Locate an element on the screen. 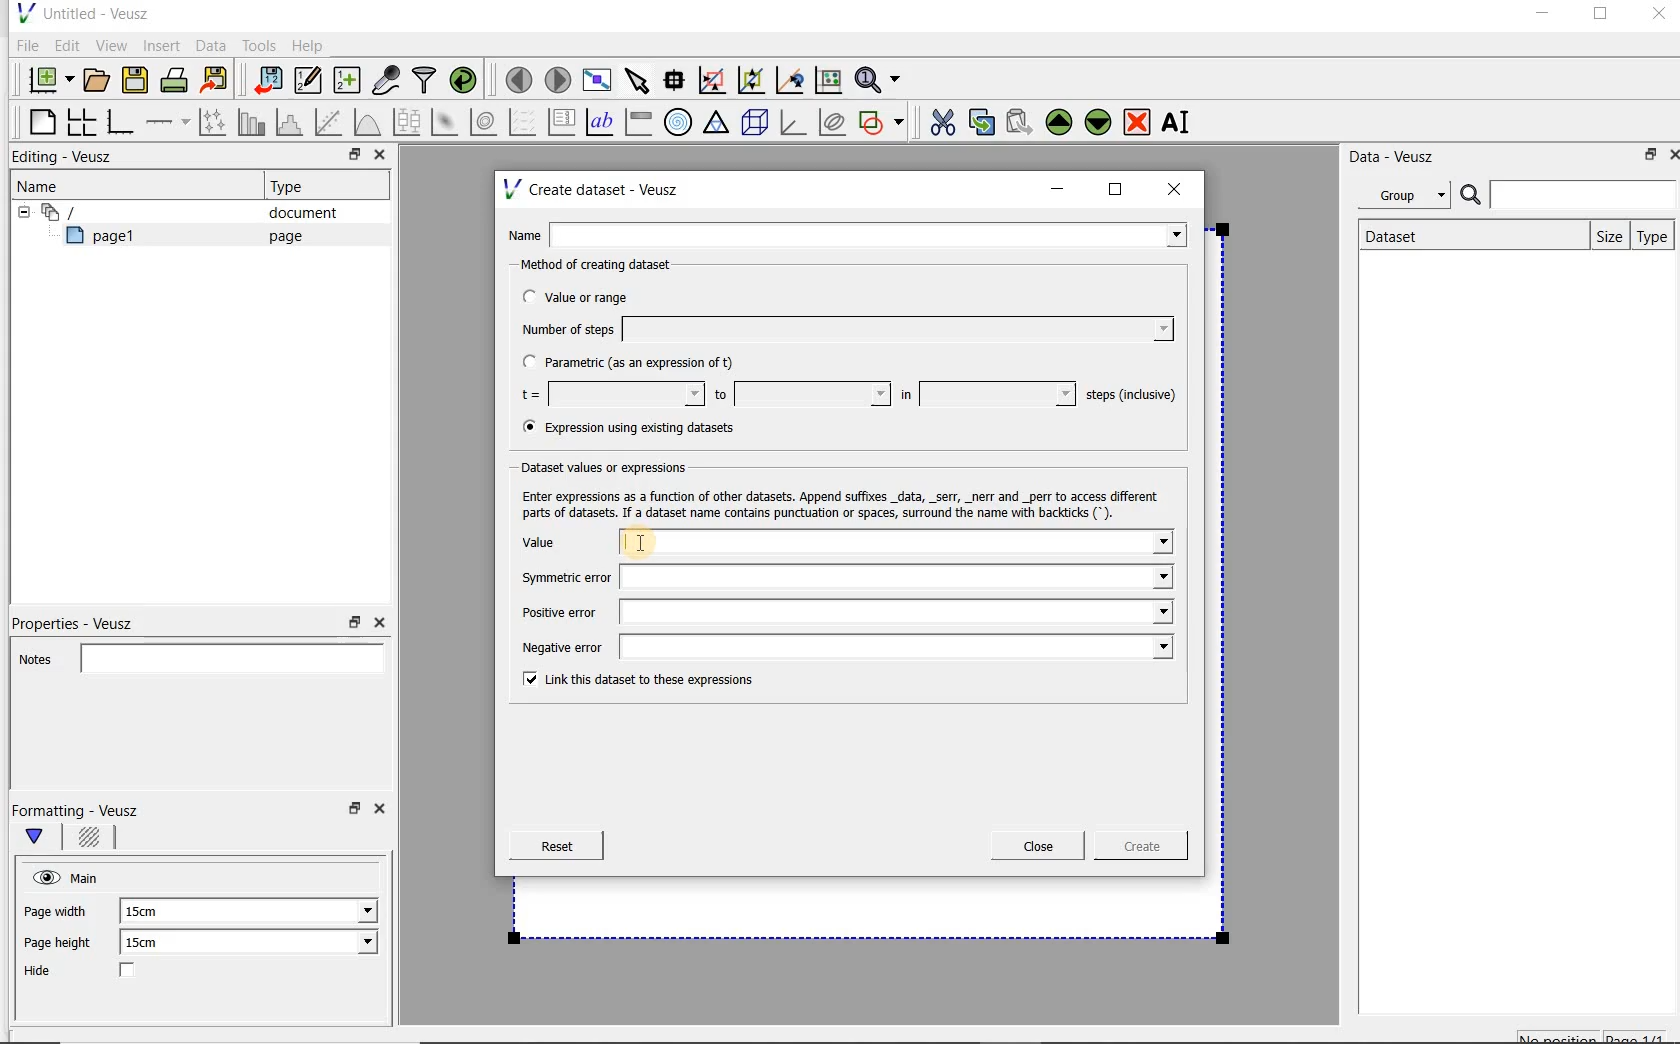 The height and width of the screenshot is (1044, 1680). remove the selected widget is located at coordinates (1138, 121).